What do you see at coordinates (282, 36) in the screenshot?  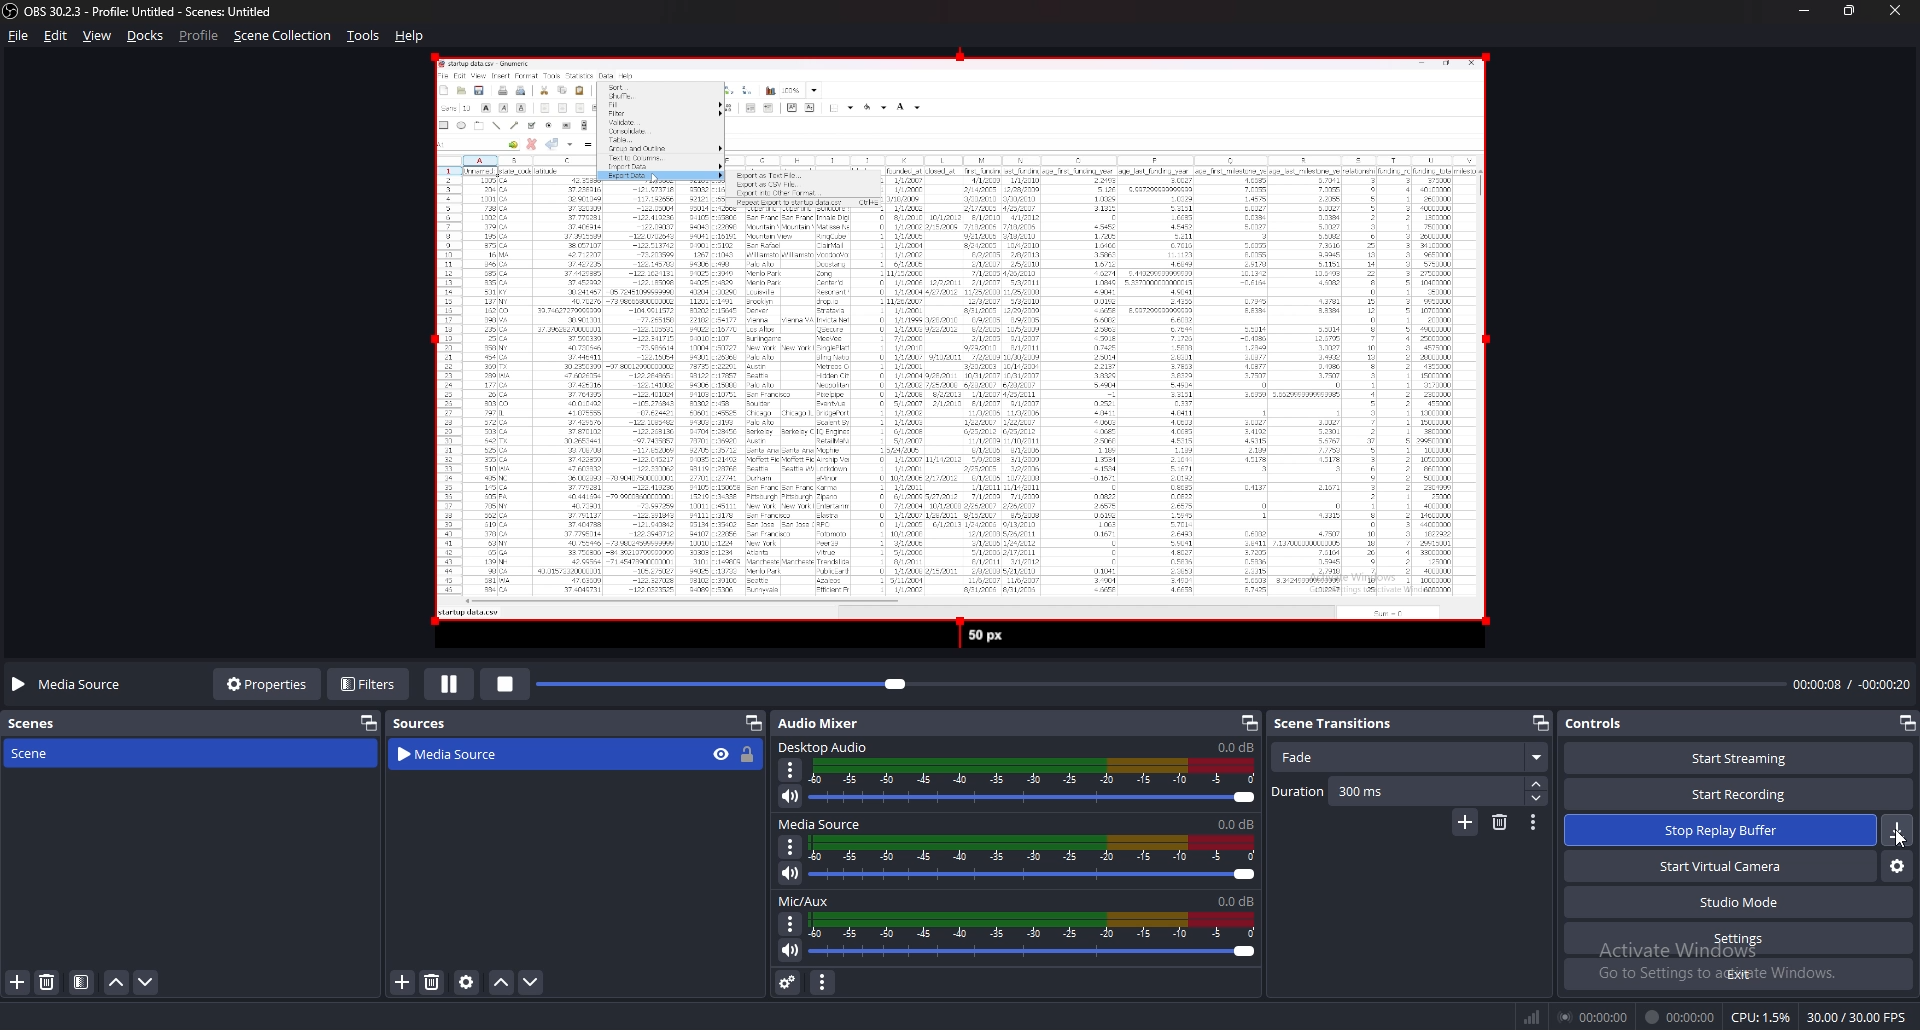 I see `scene collection` at bounding box center [282, 36].